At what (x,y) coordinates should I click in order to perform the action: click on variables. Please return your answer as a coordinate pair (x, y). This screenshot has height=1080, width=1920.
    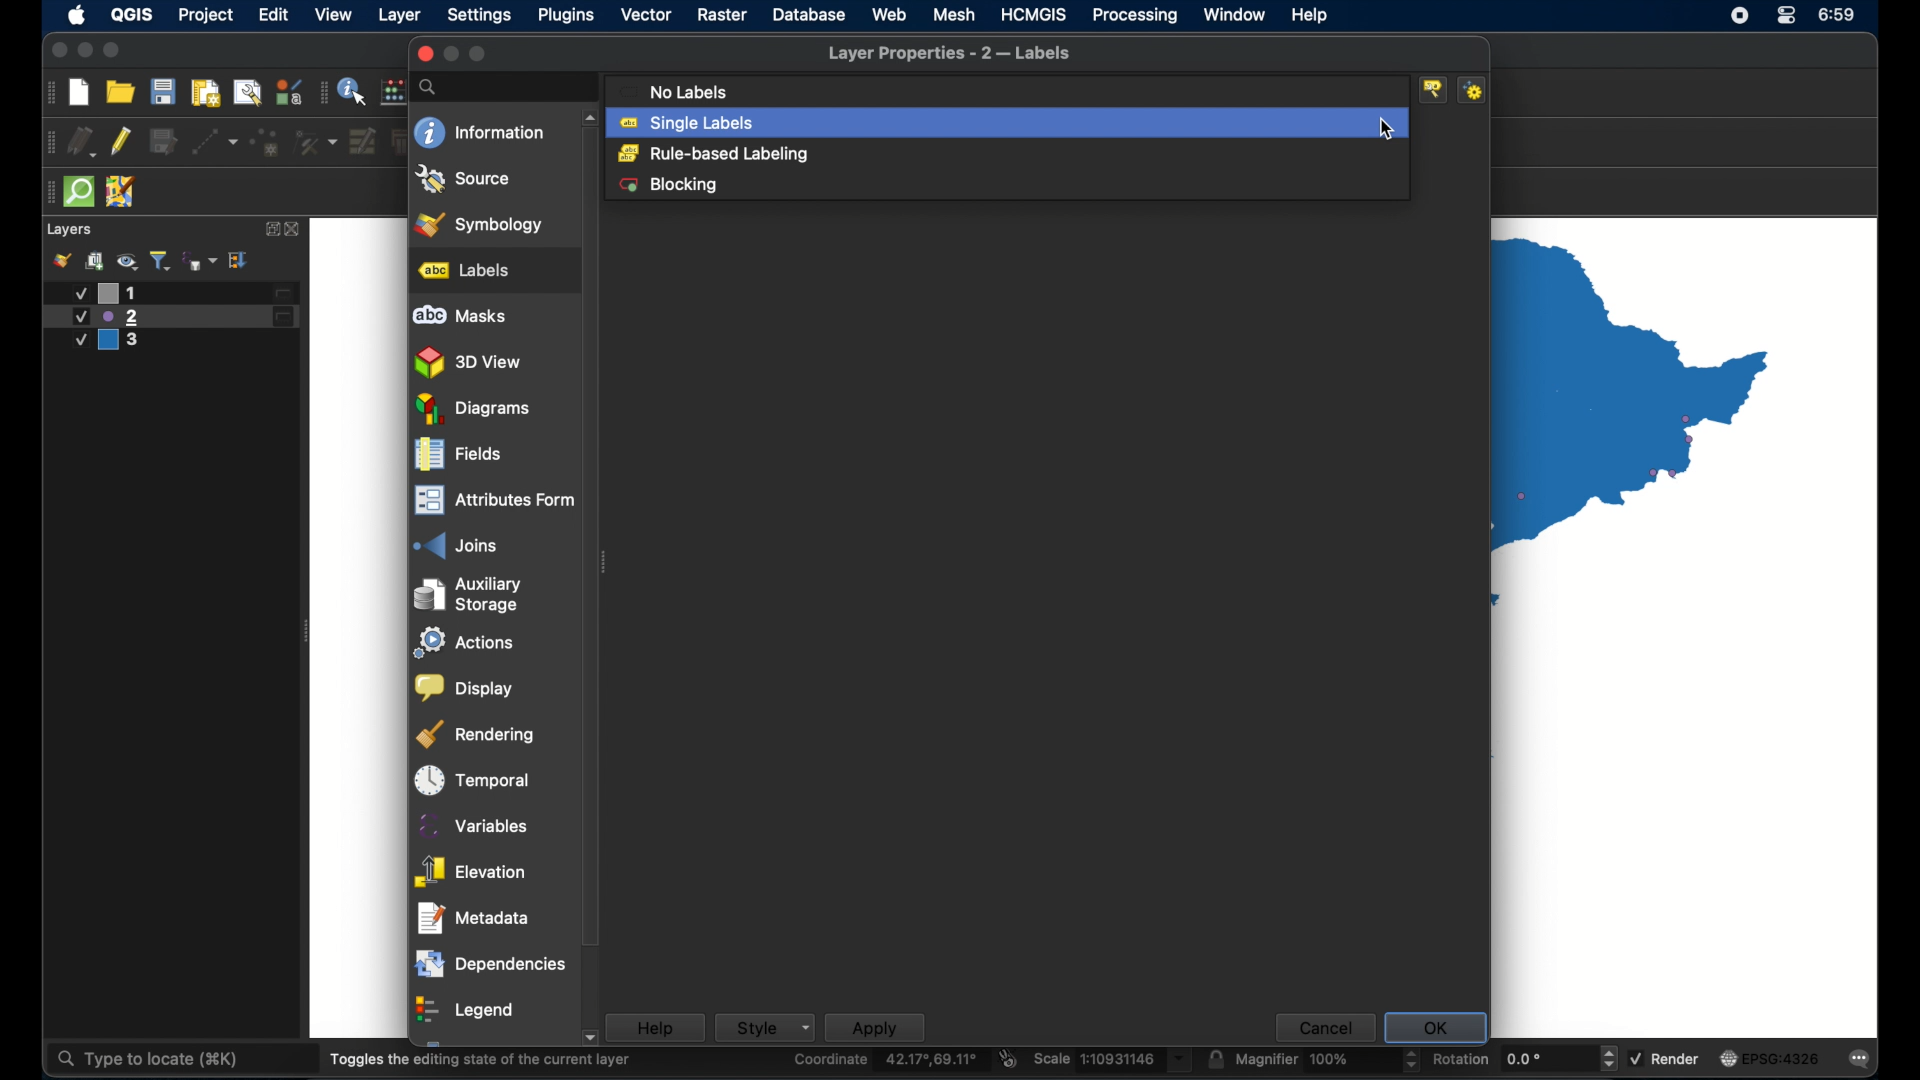
    Looking at the image, I should click on (471, 826).